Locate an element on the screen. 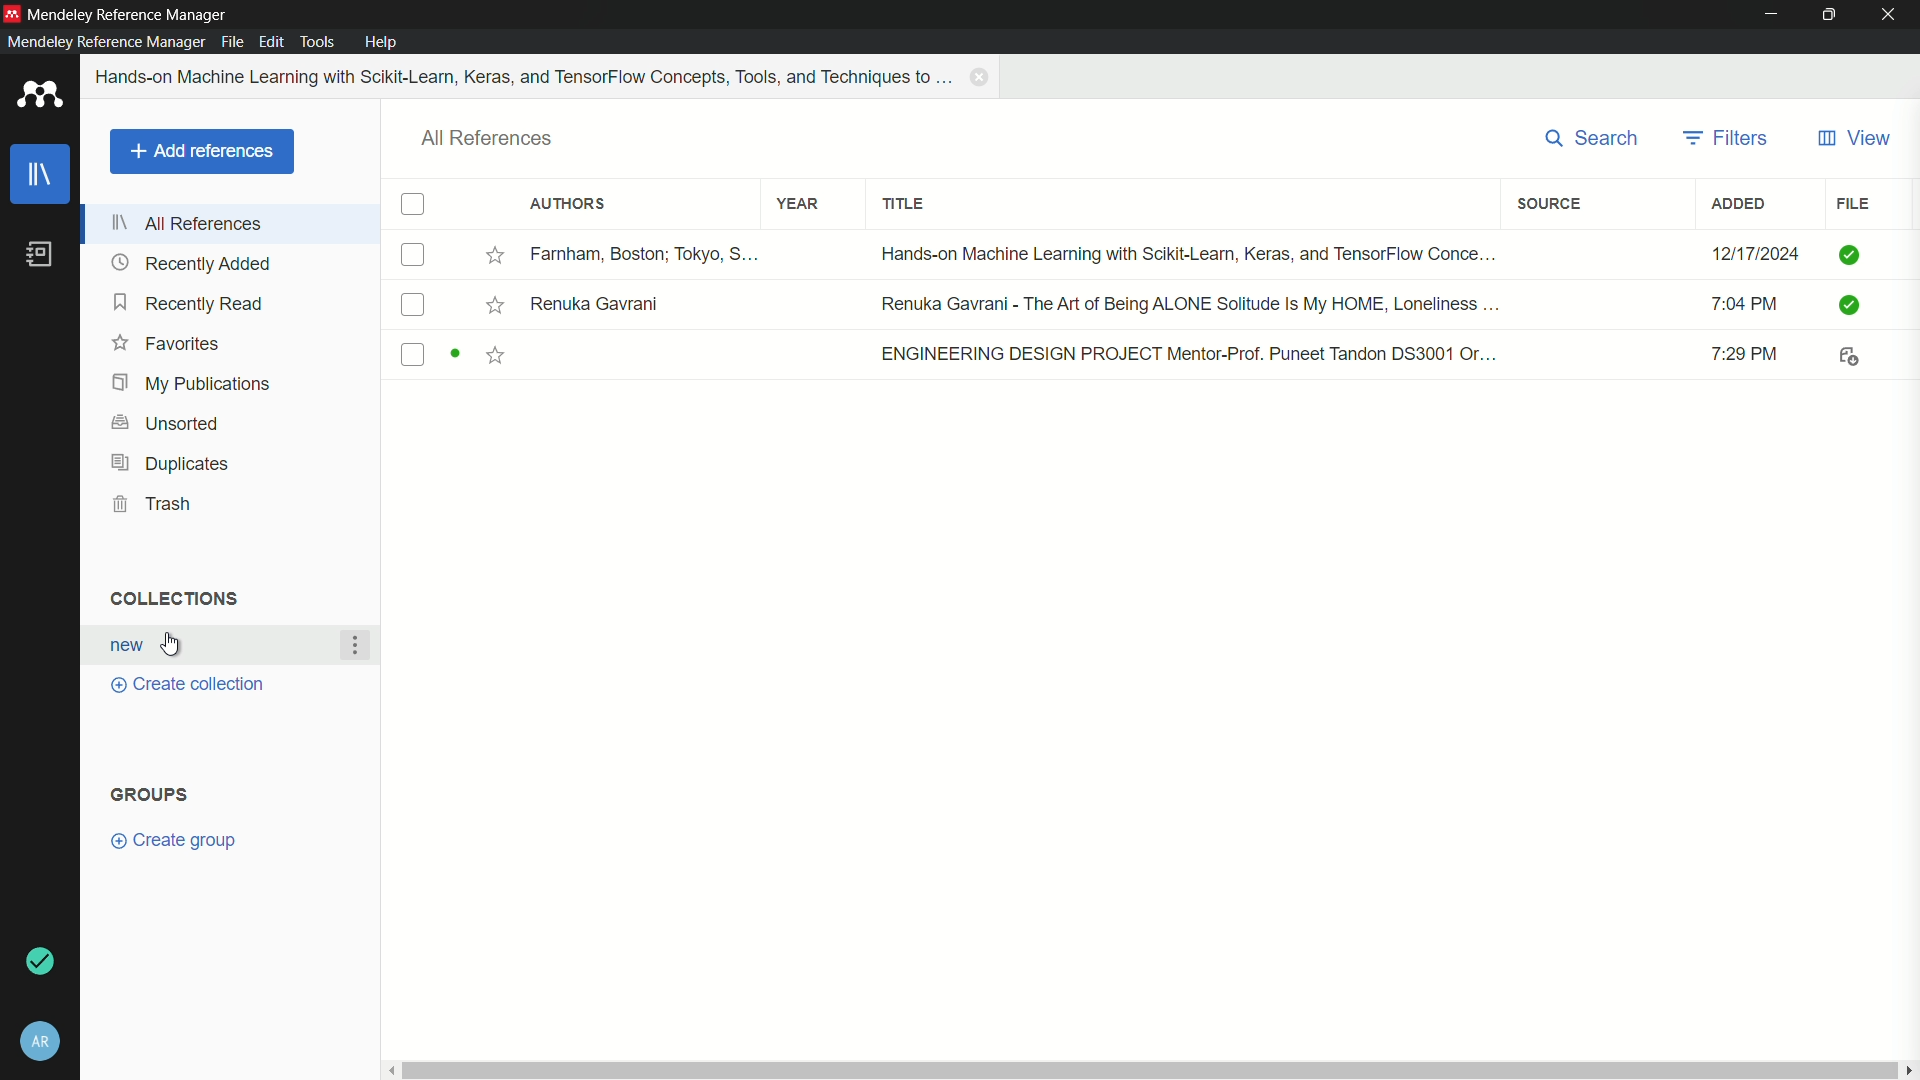  collections is located at coordinates (172, 597).